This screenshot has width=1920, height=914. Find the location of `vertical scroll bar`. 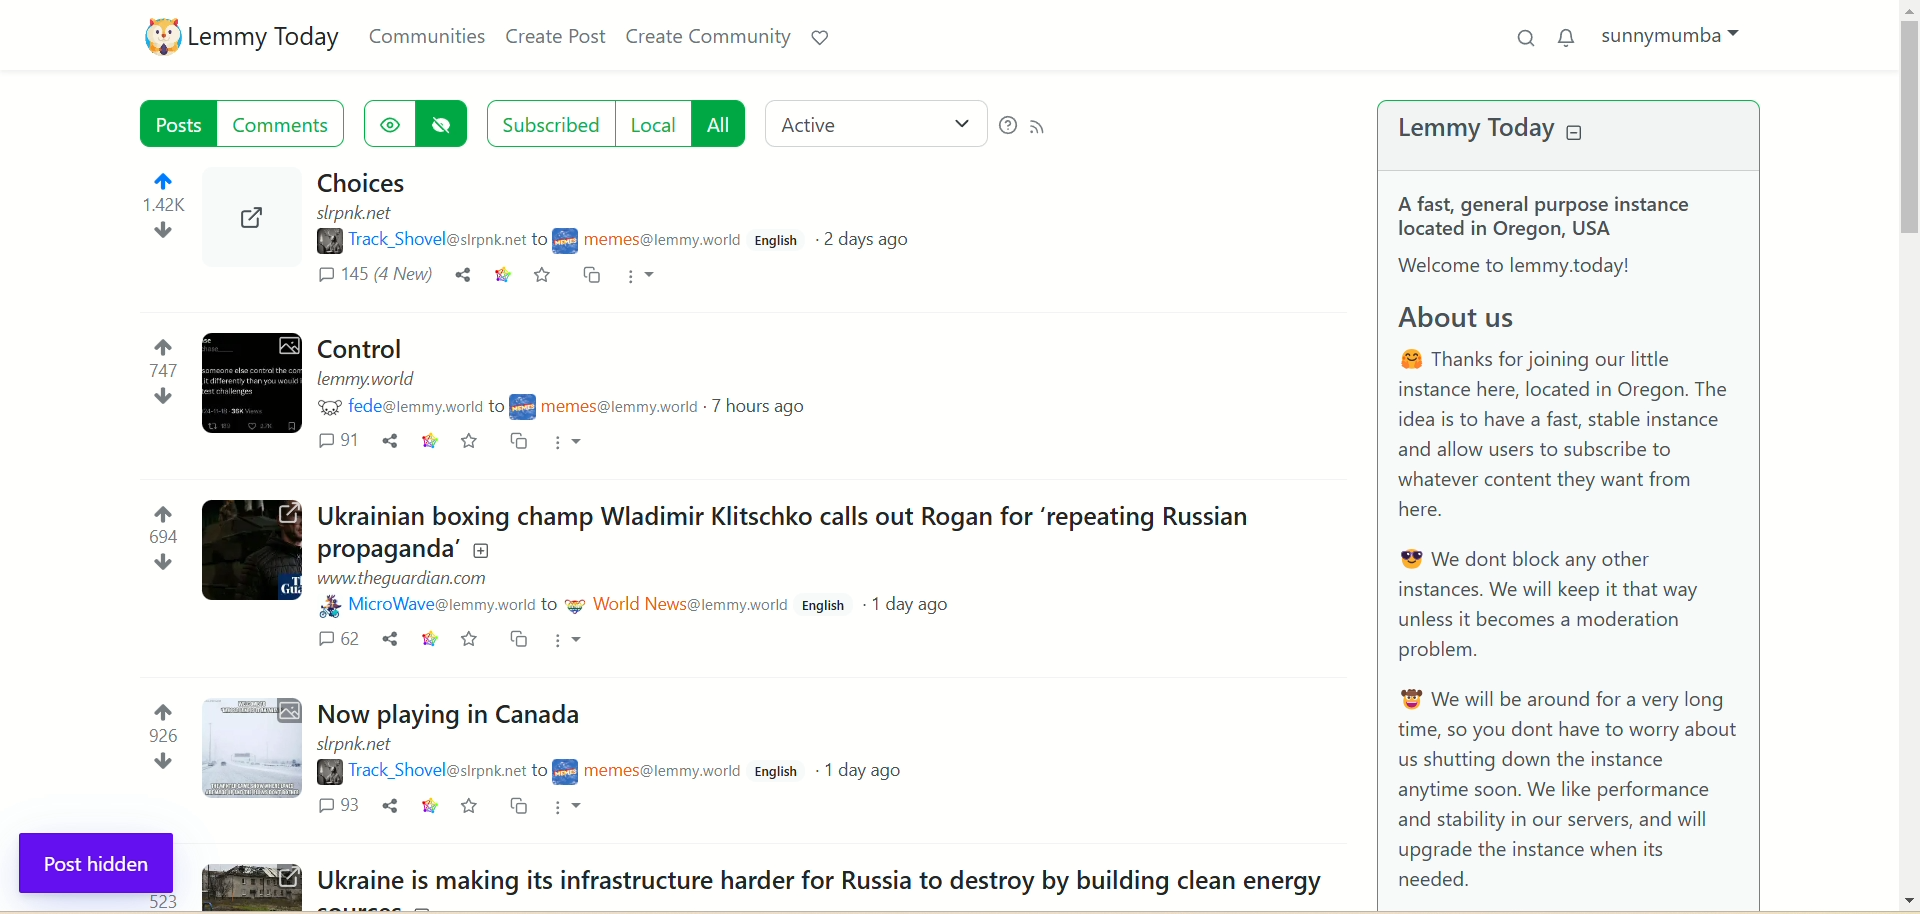

vertical scroll bar is located at coordinates (1906, 455).